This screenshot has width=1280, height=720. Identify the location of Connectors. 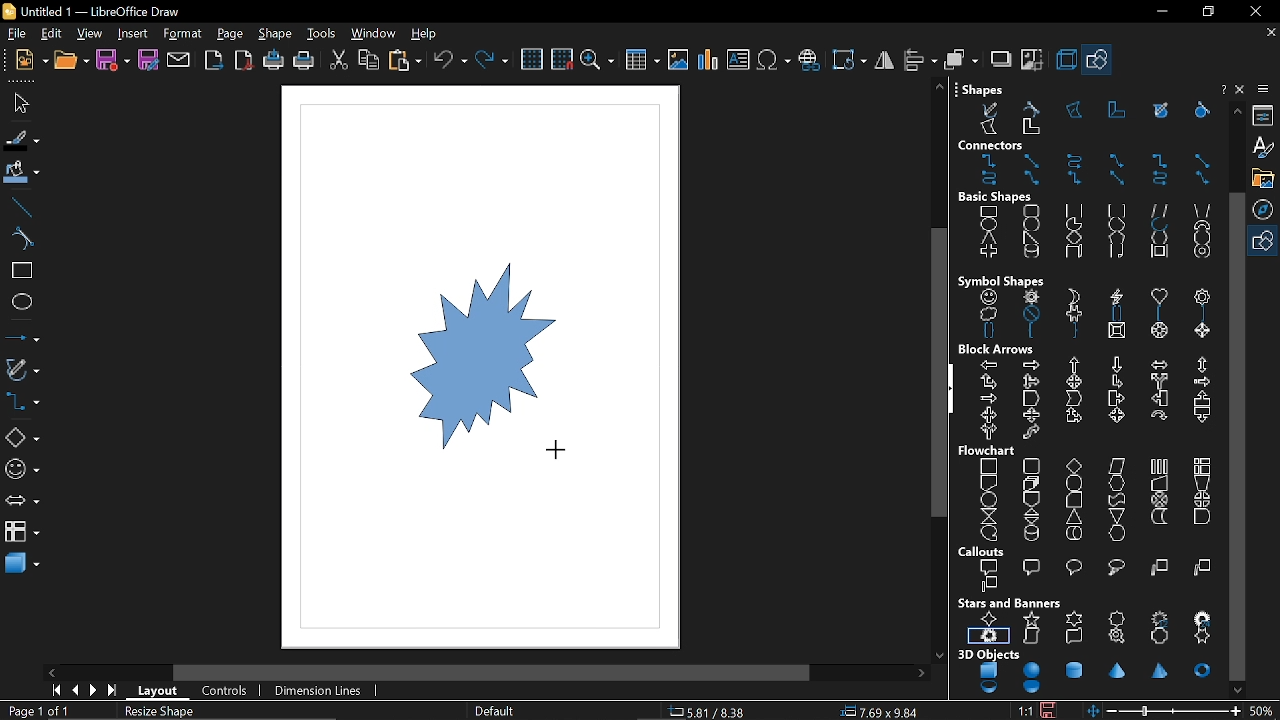
(1087, 163).